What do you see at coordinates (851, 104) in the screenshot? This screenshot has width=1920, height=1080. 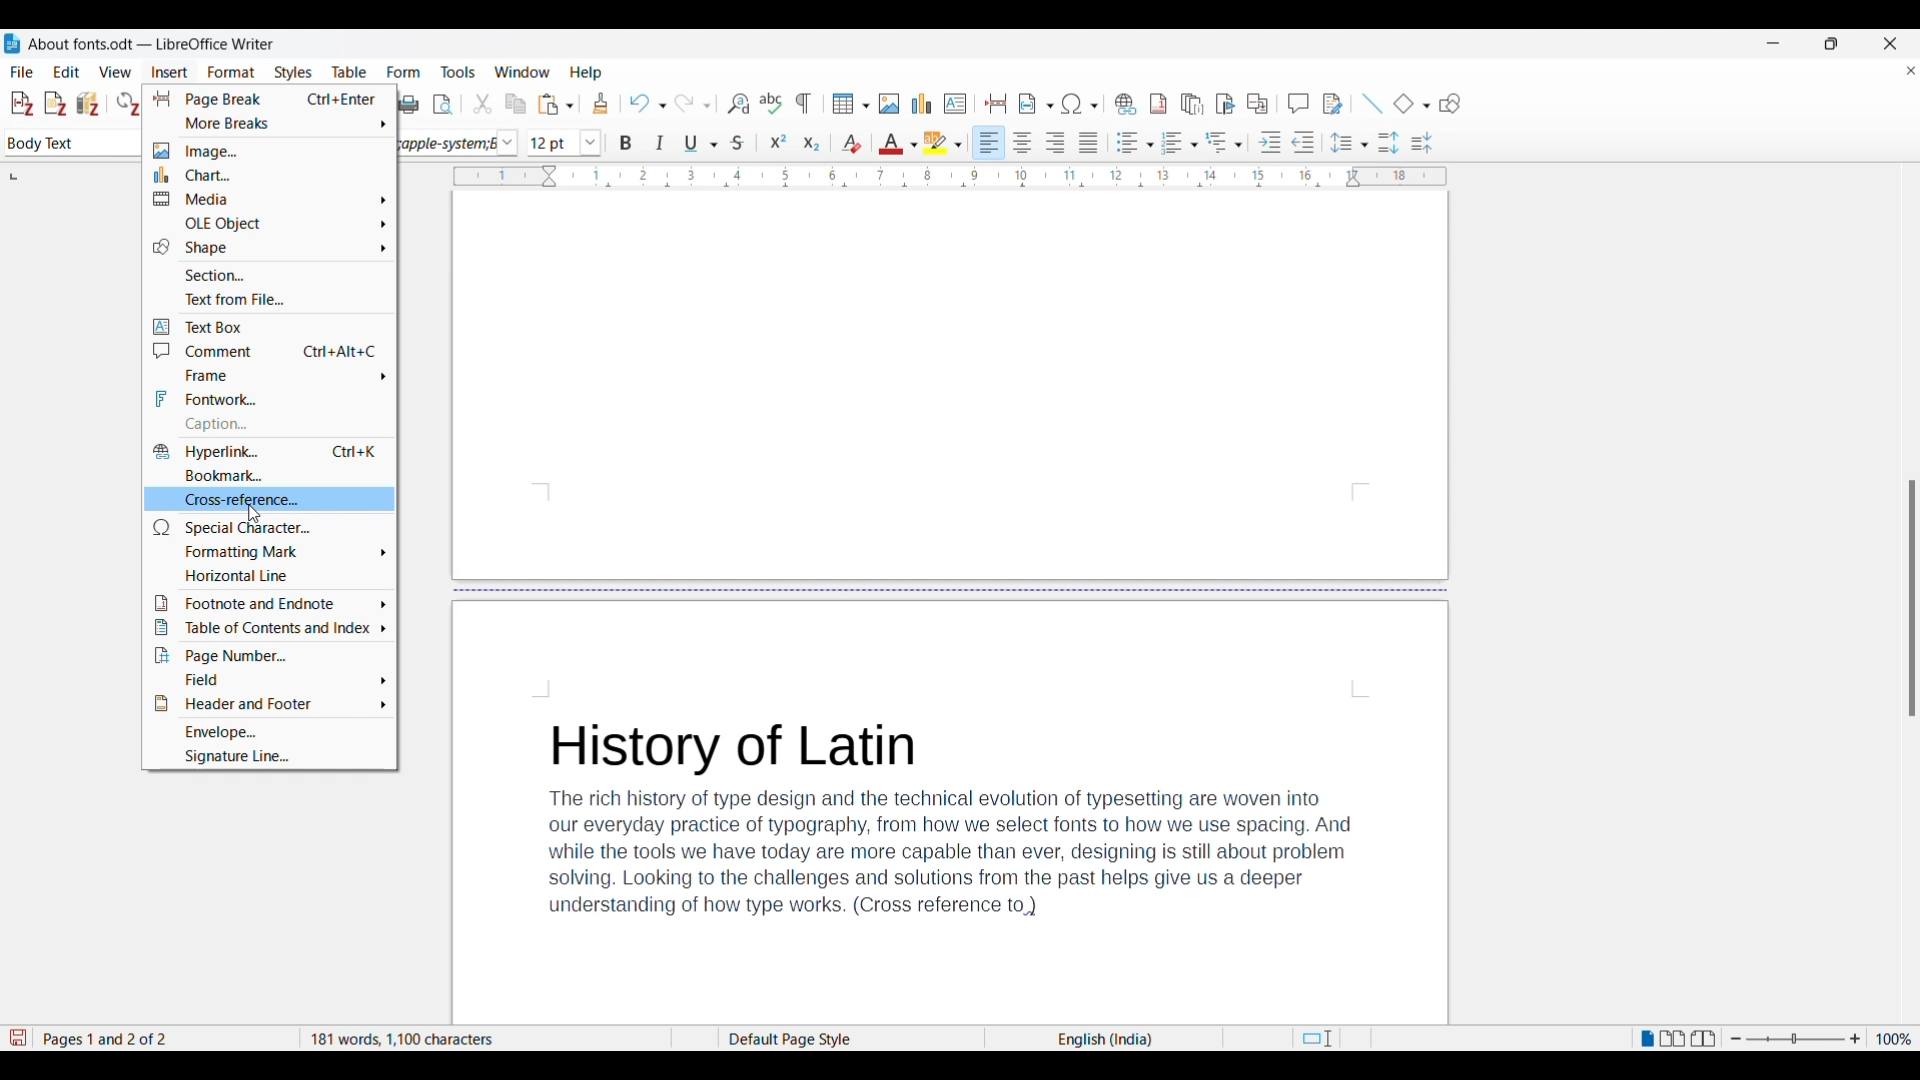 I see `Insert table` at bounding box center [851, 104].